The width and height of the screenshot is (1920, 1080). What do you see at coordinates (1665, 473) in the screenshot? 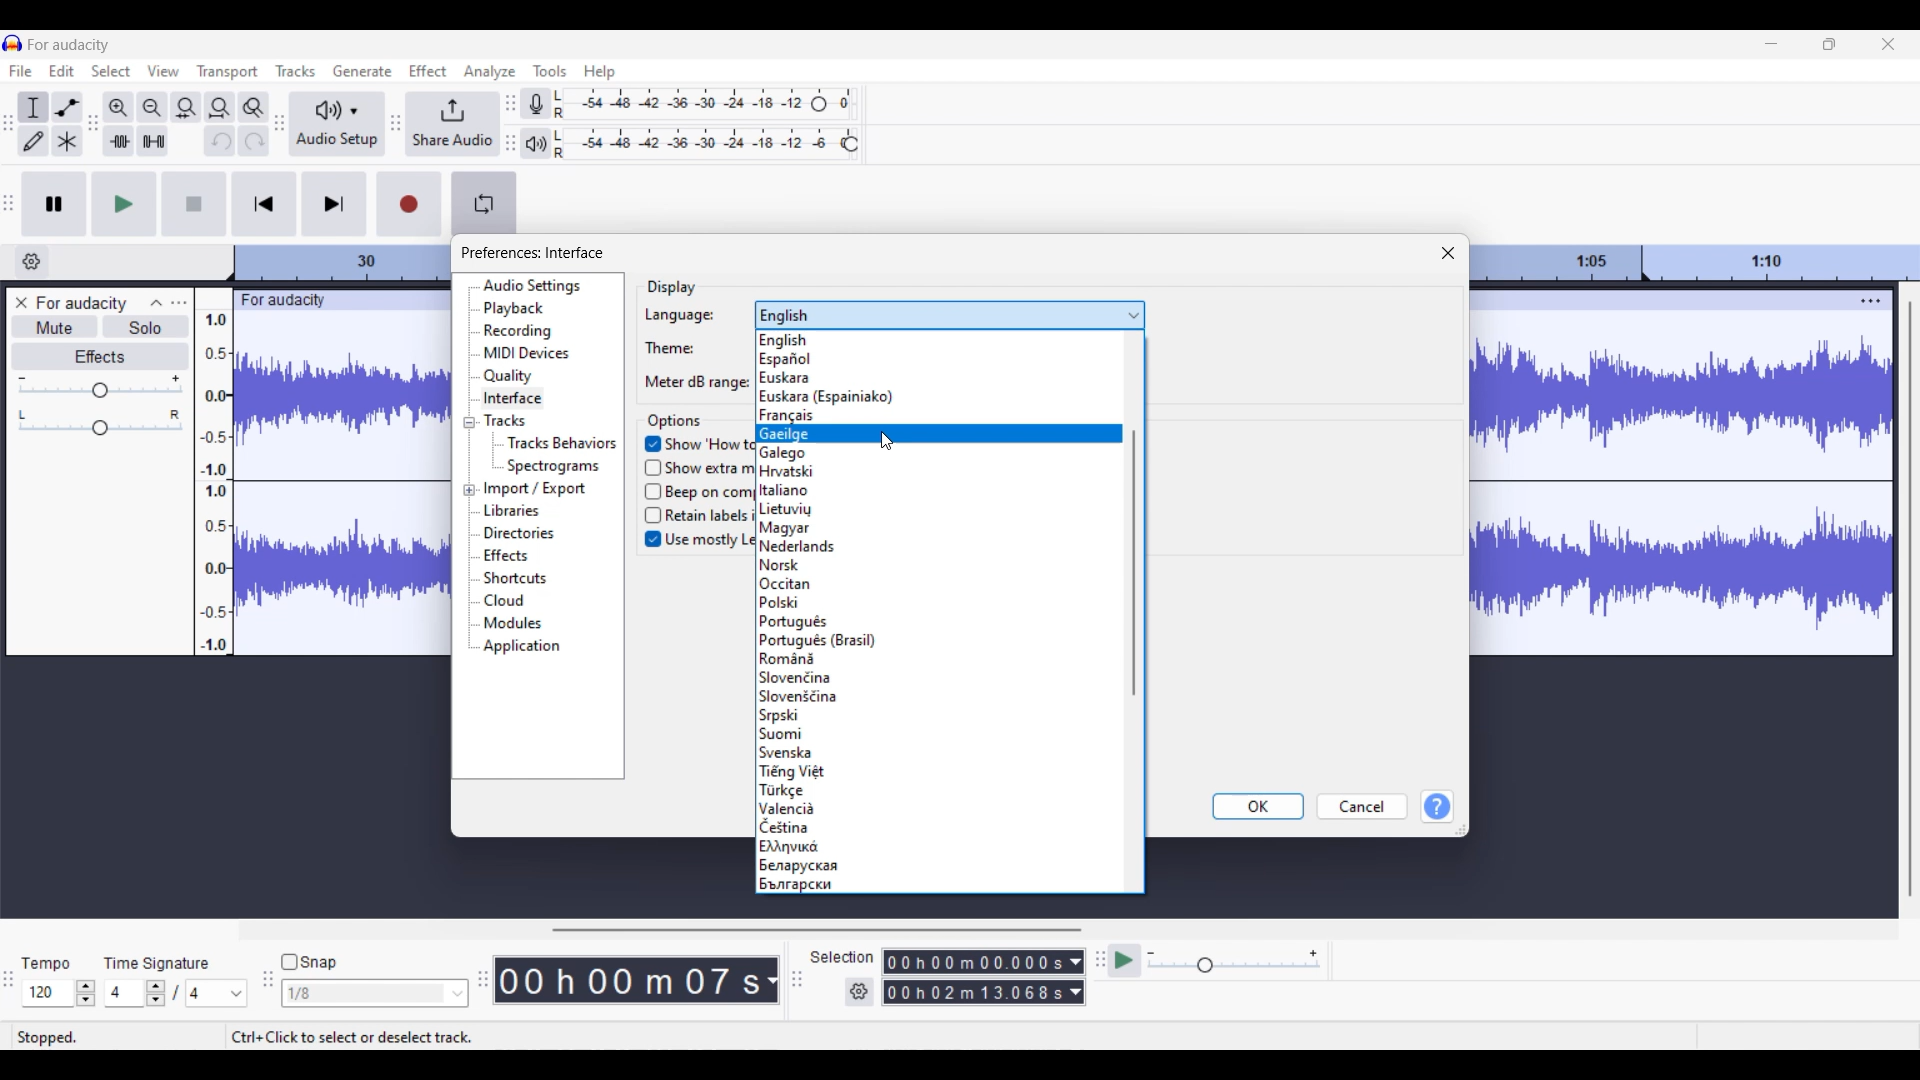
I see `Current track` at bounding box center [1665, 473].